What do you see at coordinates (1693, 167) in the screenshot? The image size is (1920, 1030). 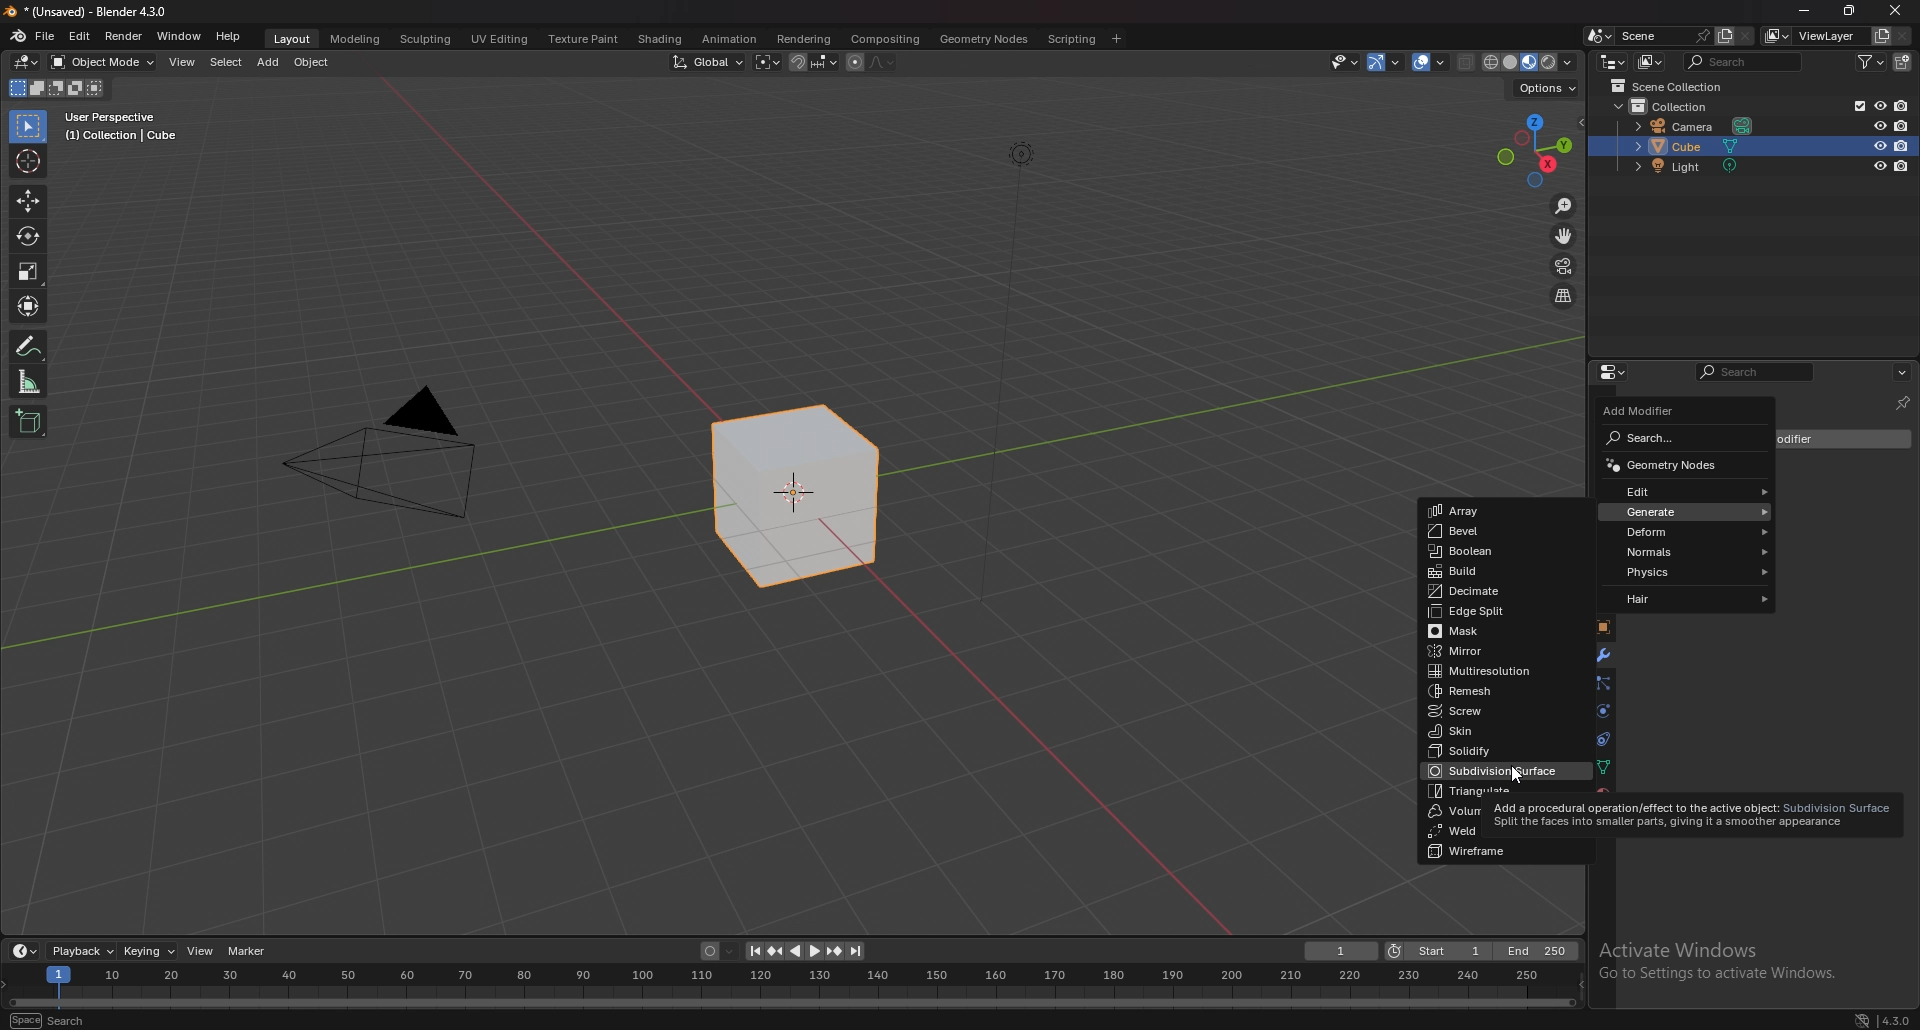 I see `light` at bounding box center [1693, 167].